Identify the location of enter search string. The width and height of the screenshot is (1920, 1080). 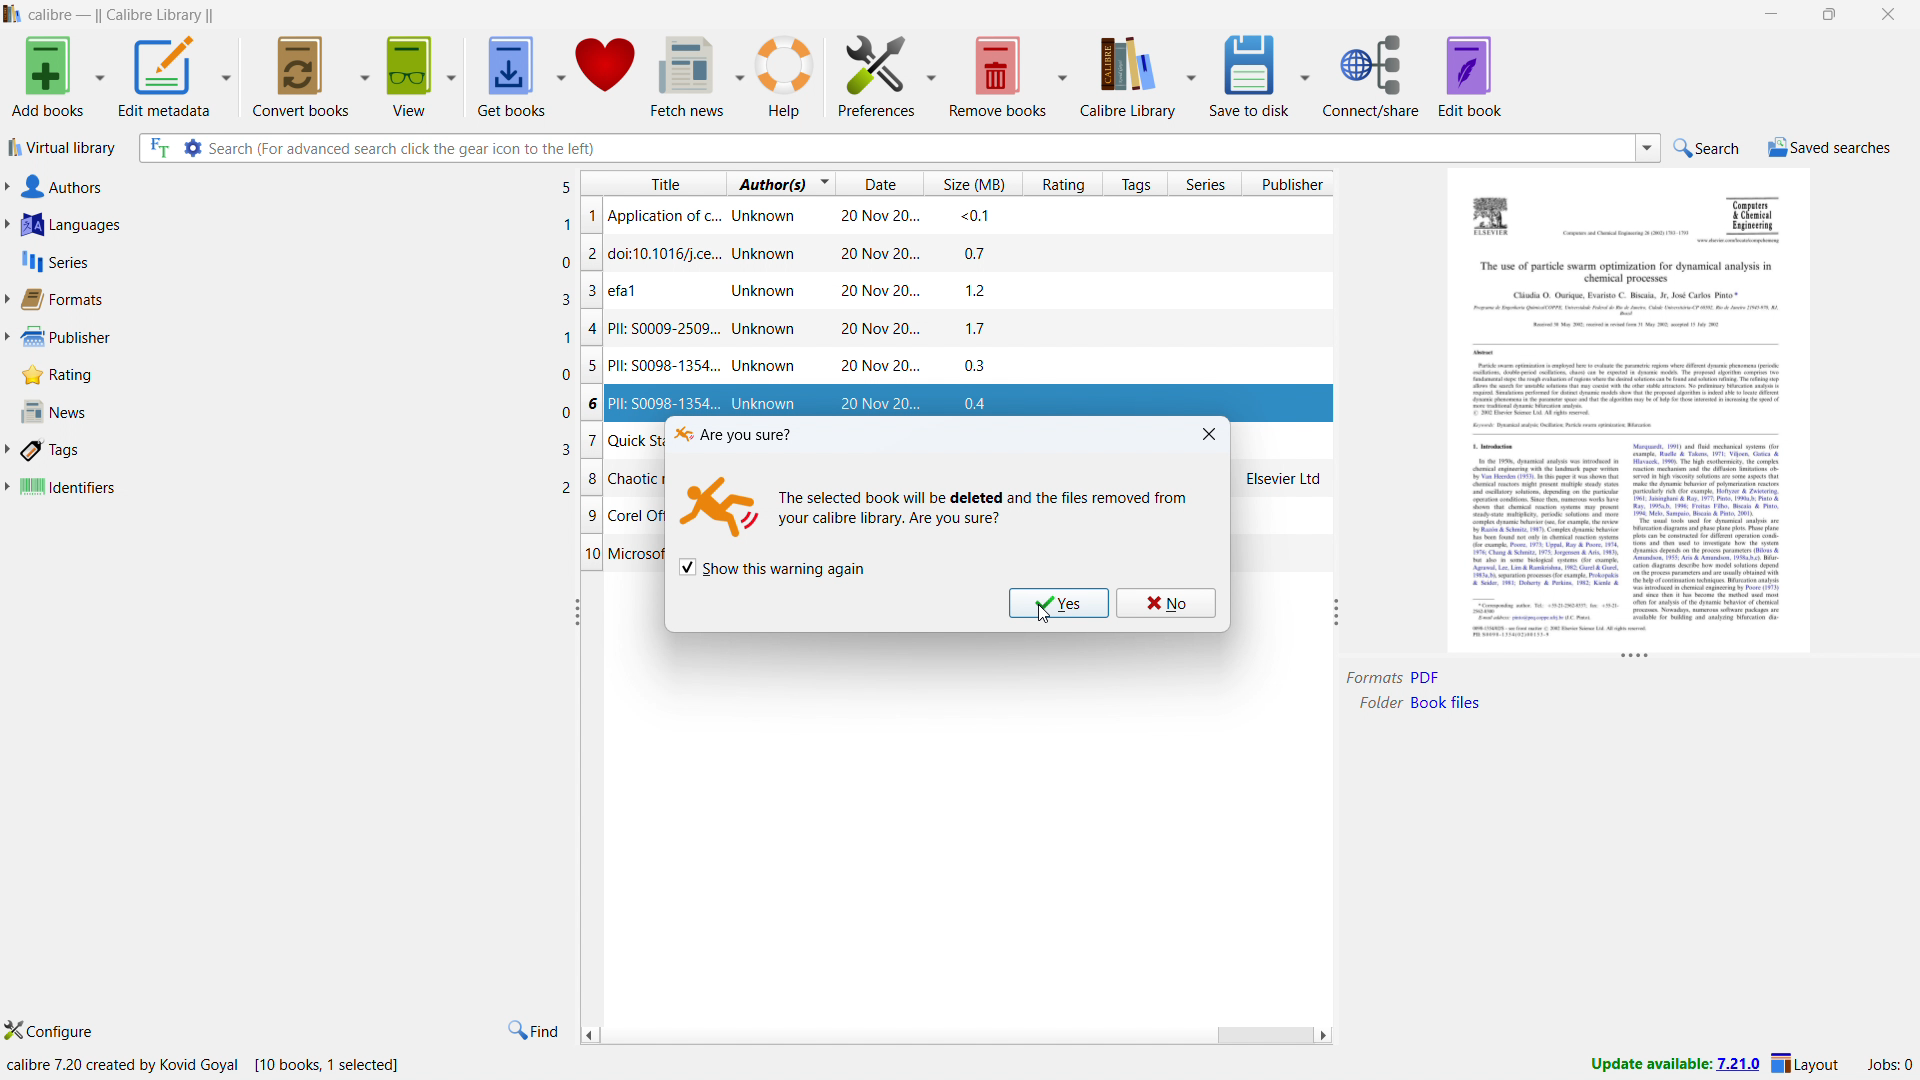
(918, 148).